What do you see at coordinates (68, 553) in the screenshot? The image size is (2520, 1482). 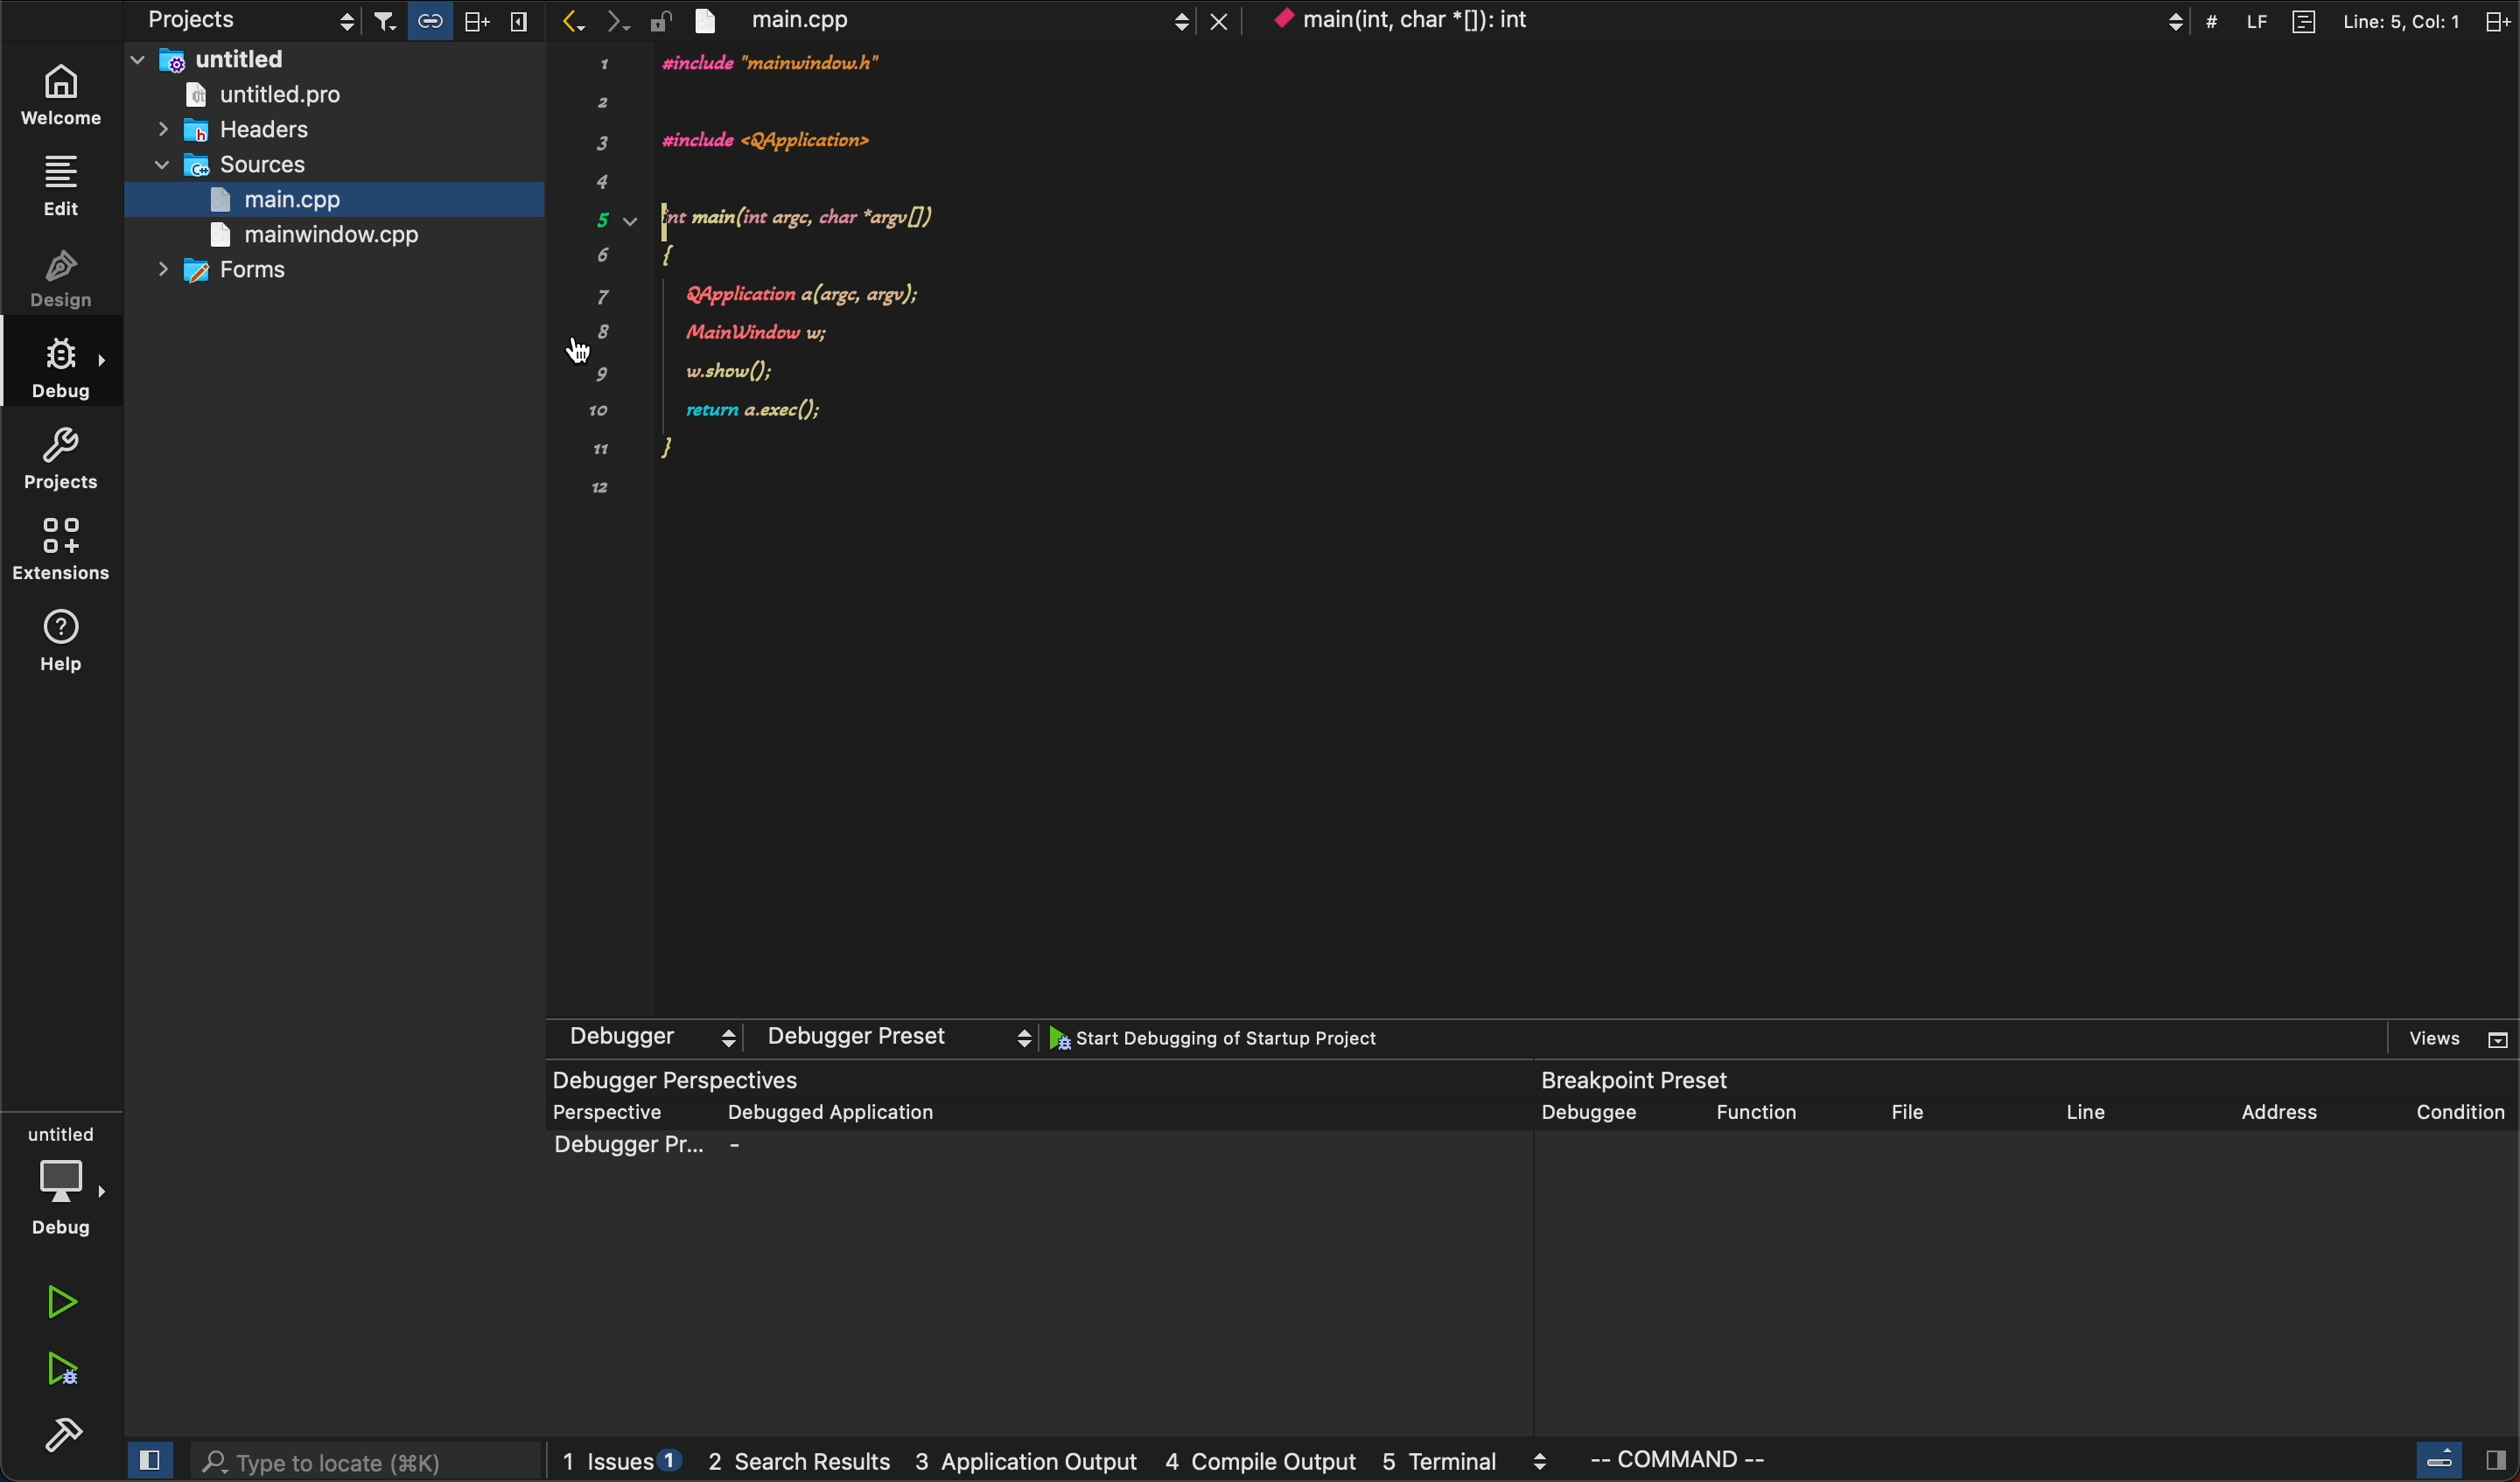 I see `extensions` at bounding box center [68, 553].